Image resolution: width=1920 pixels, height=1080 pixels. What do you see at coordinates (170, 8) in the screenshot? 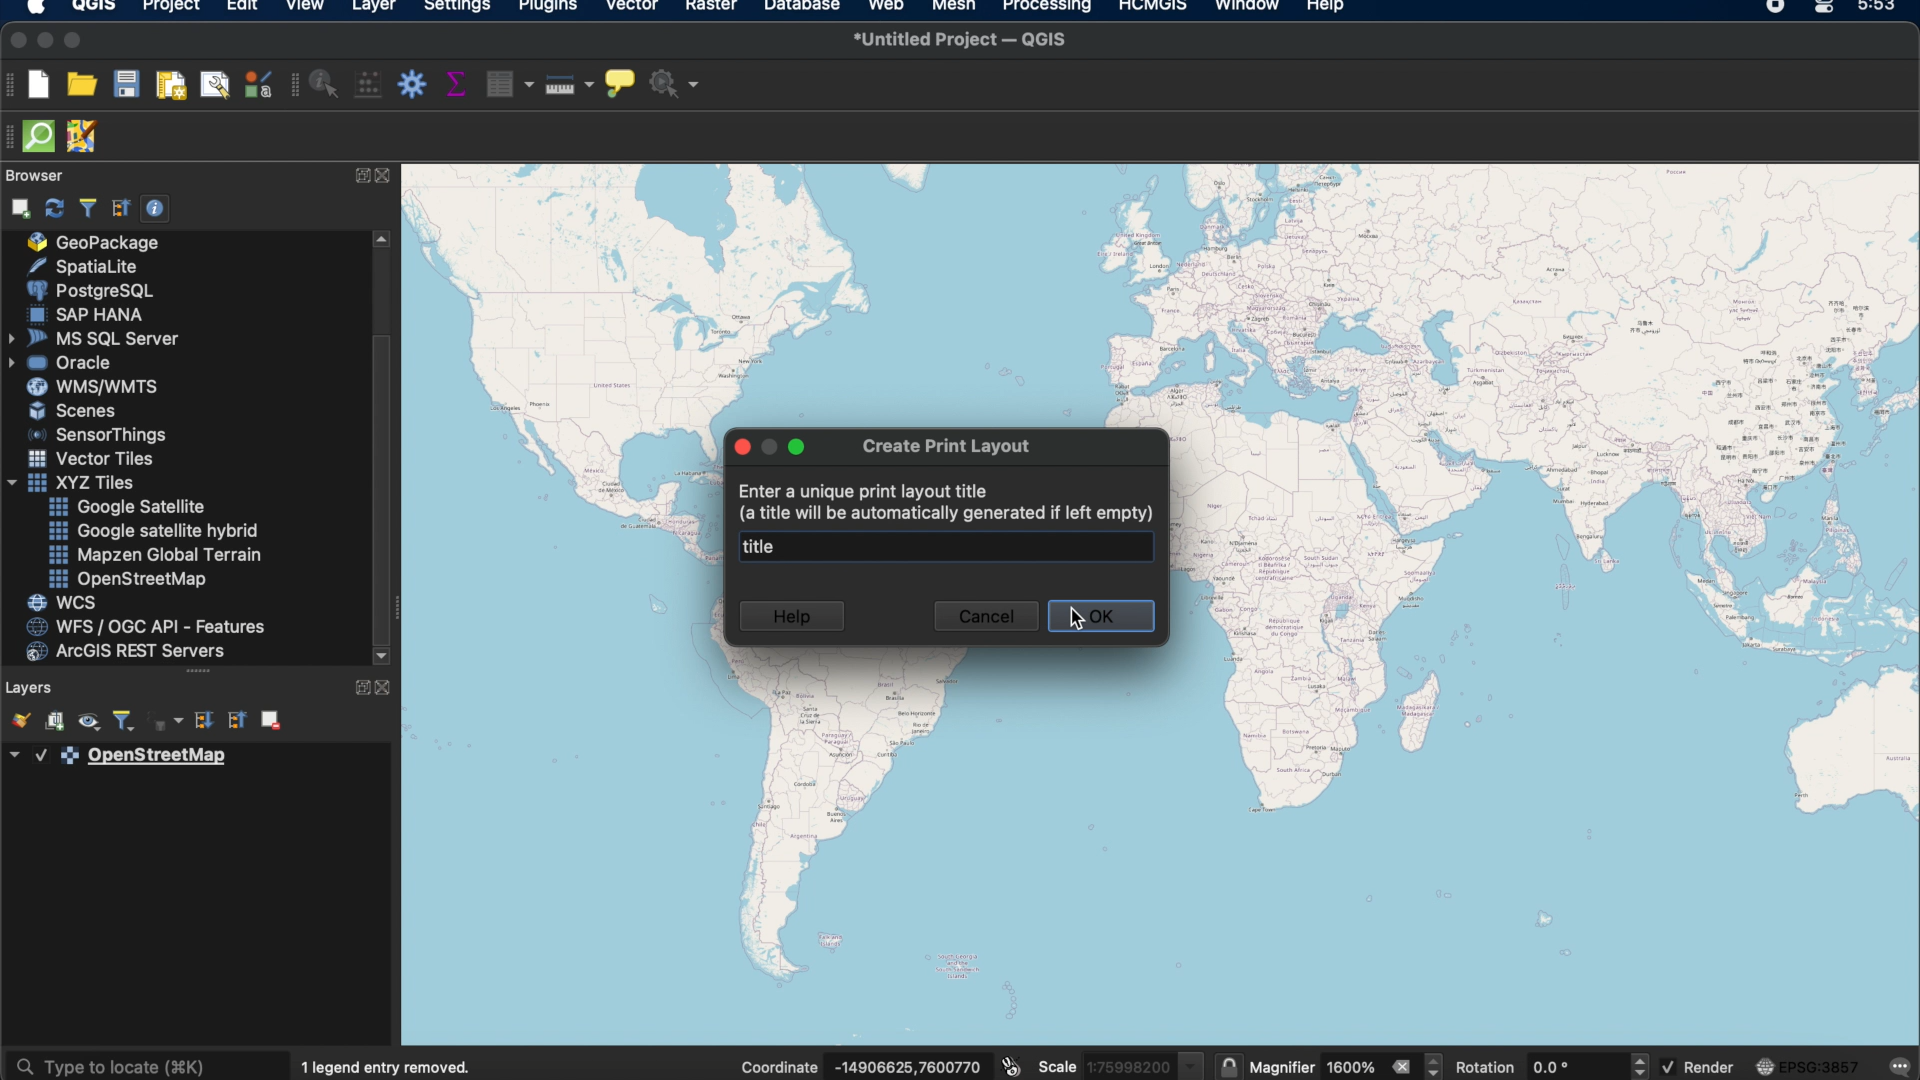
I see `project` at bounding box center [170, 8].